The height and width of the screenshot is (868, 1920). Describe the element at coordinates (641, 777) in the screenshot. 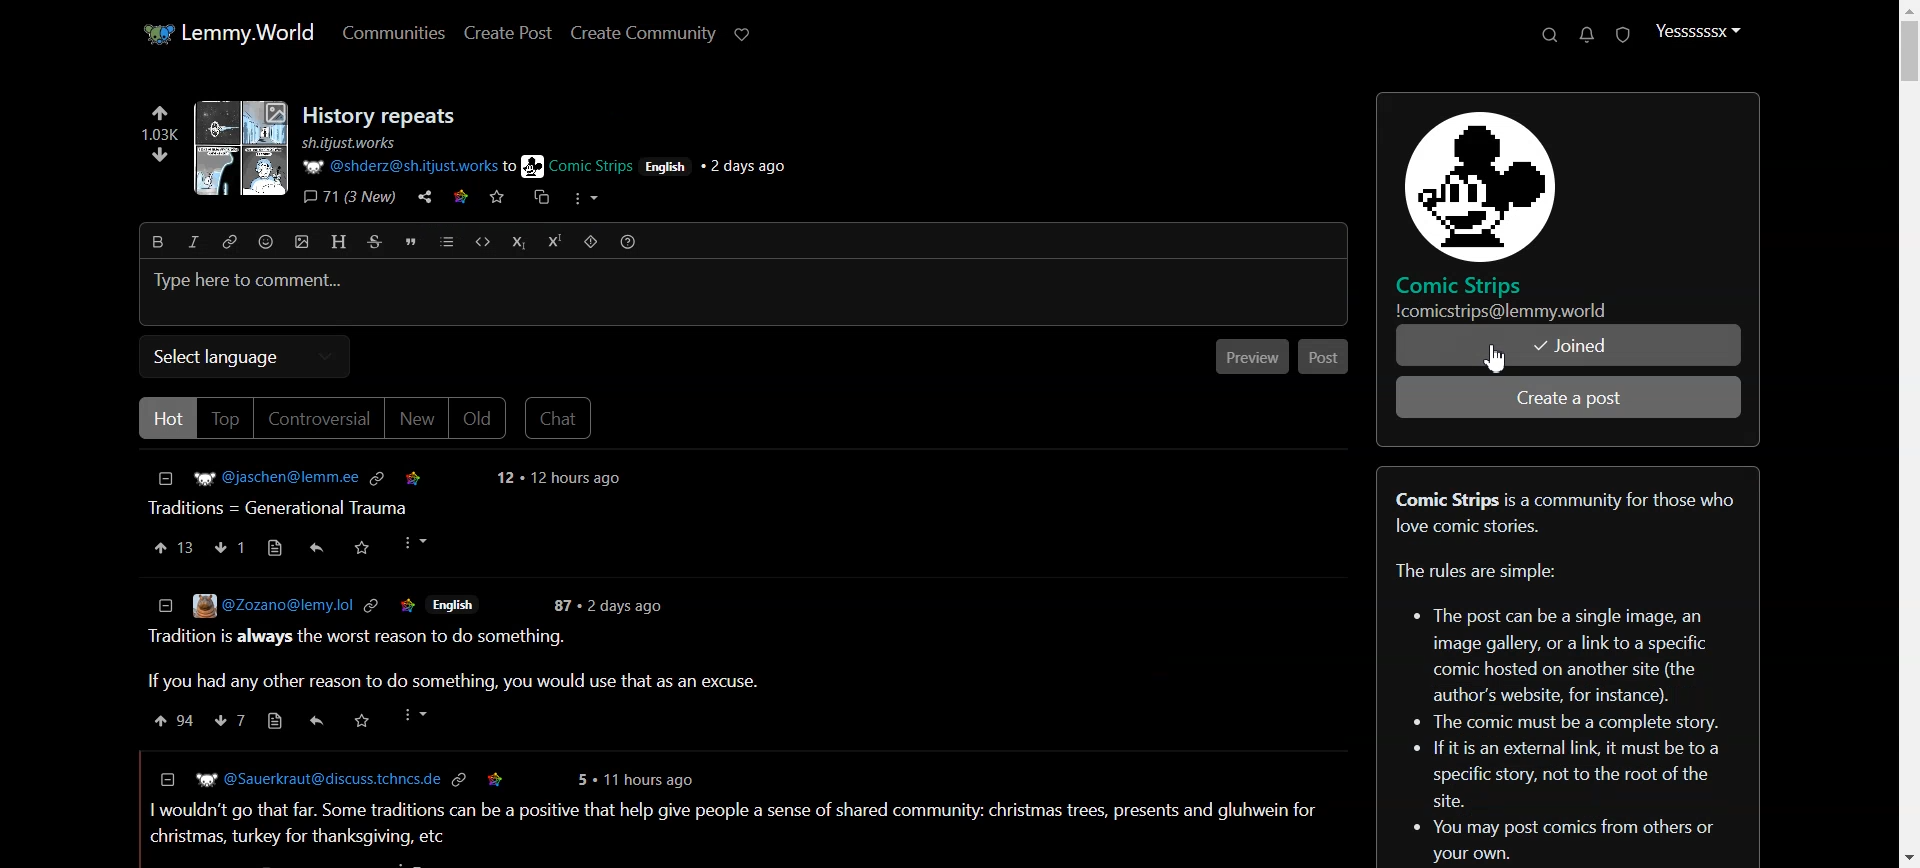

I see `5 « 11 hours ago` at that location.